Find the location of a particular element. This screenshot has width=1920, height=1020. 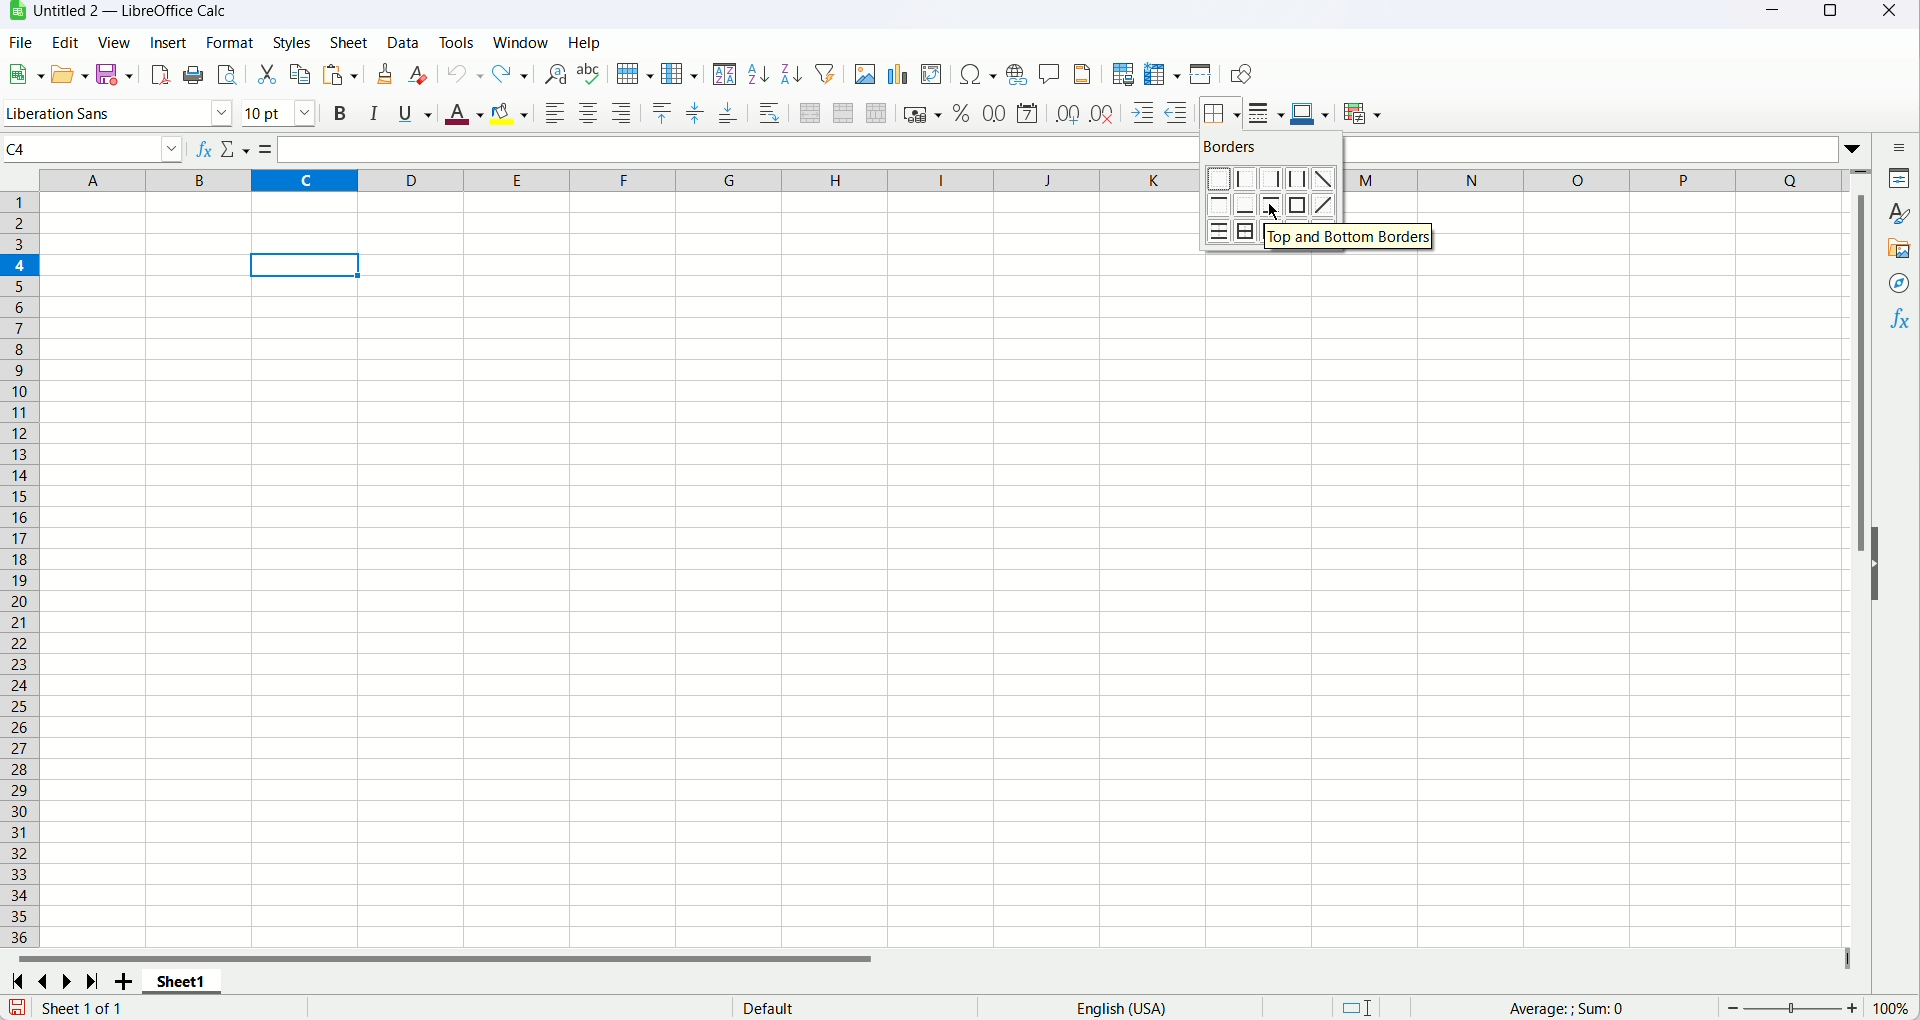

Paste is located at coordinates (340, 75).